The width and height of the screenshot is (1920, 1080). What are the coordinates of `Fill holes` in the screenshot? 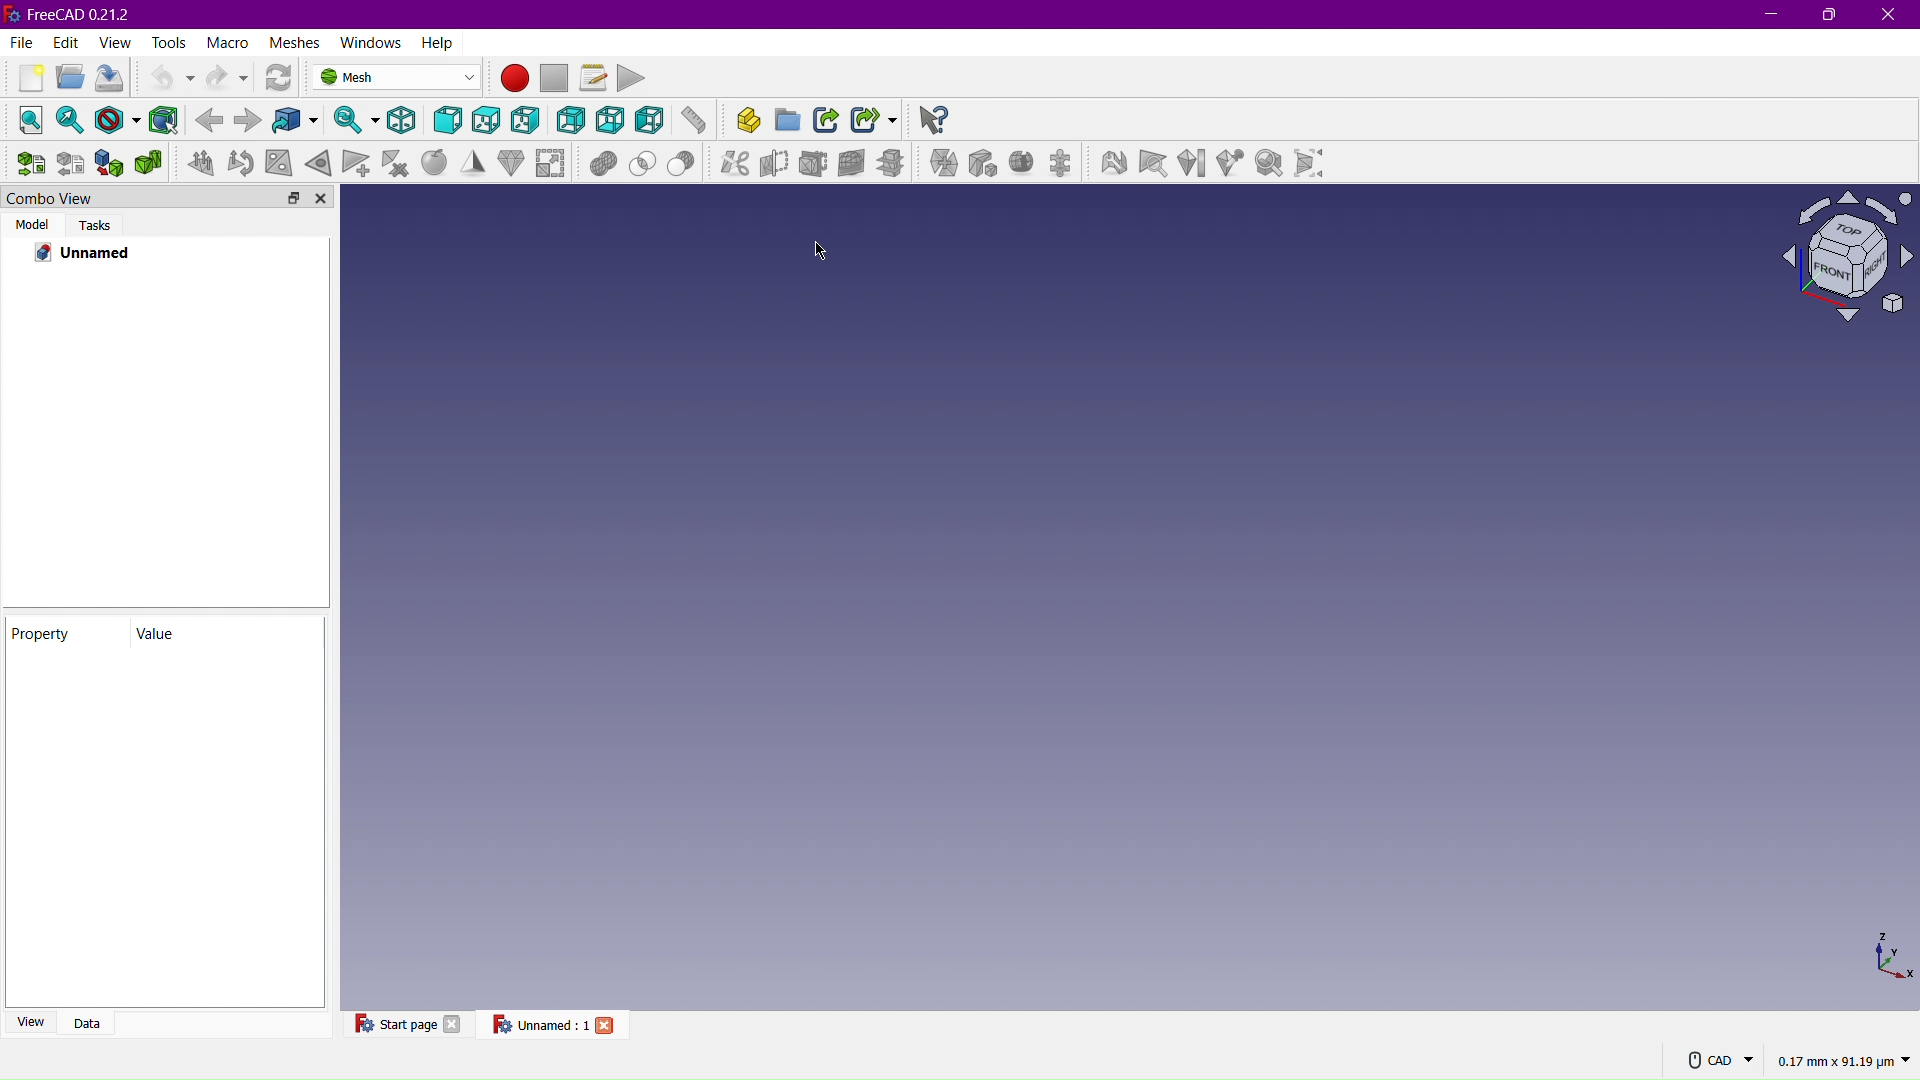 It's located at (282, 163).